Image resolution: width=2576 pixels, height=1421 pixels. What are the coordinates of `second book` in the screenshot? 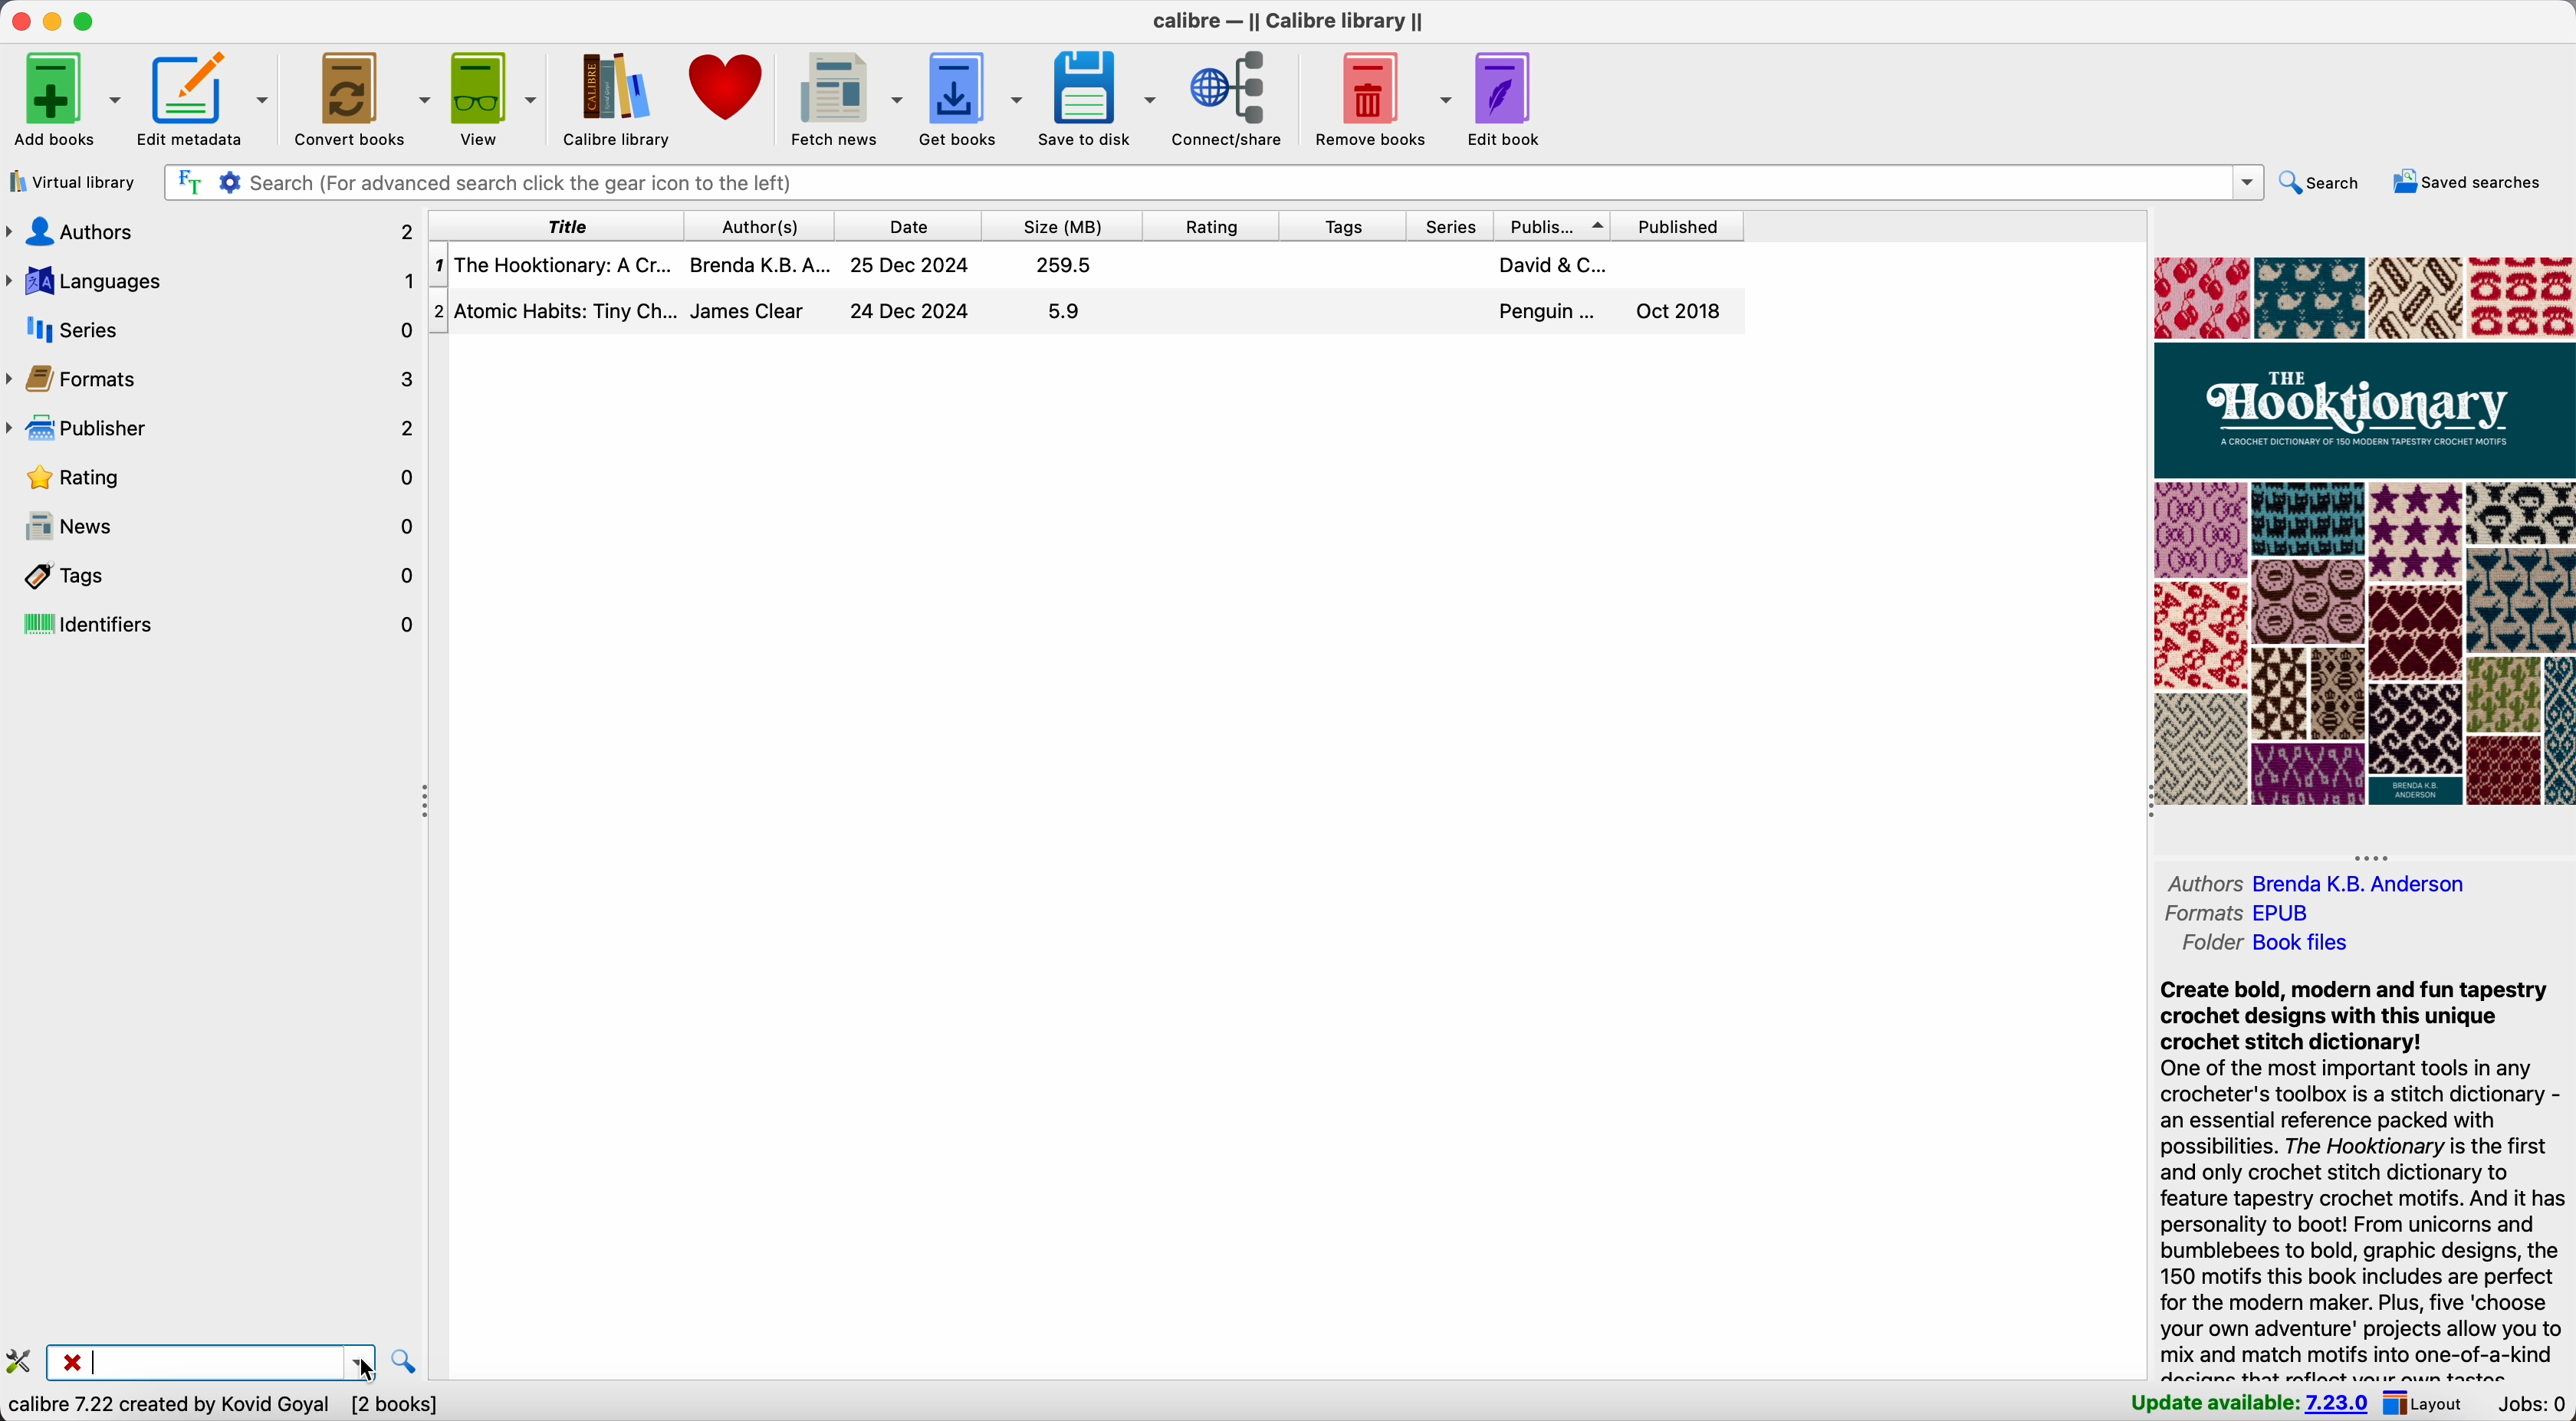 It's located at (1087, 318).